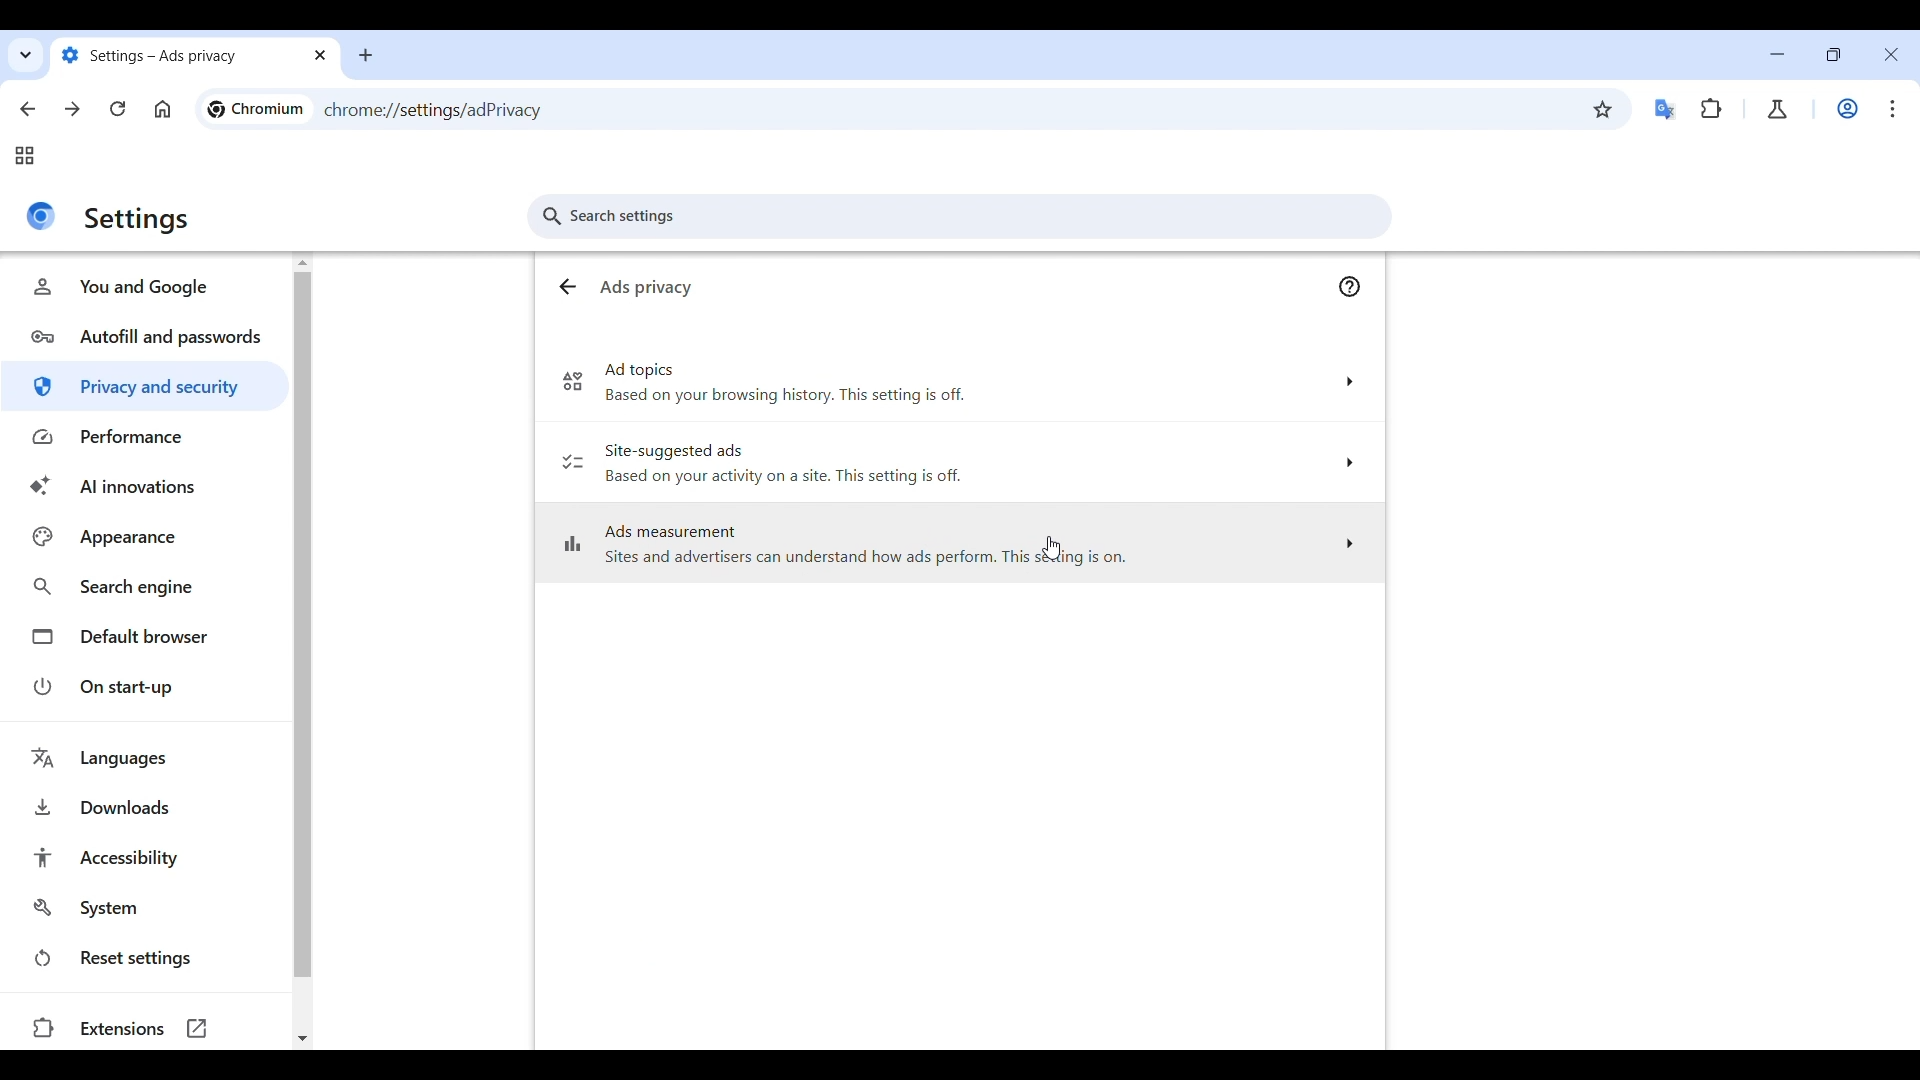 The width and height of the screenshot is (1920, 1080). I want to click on Appearance, so click(143, 537).